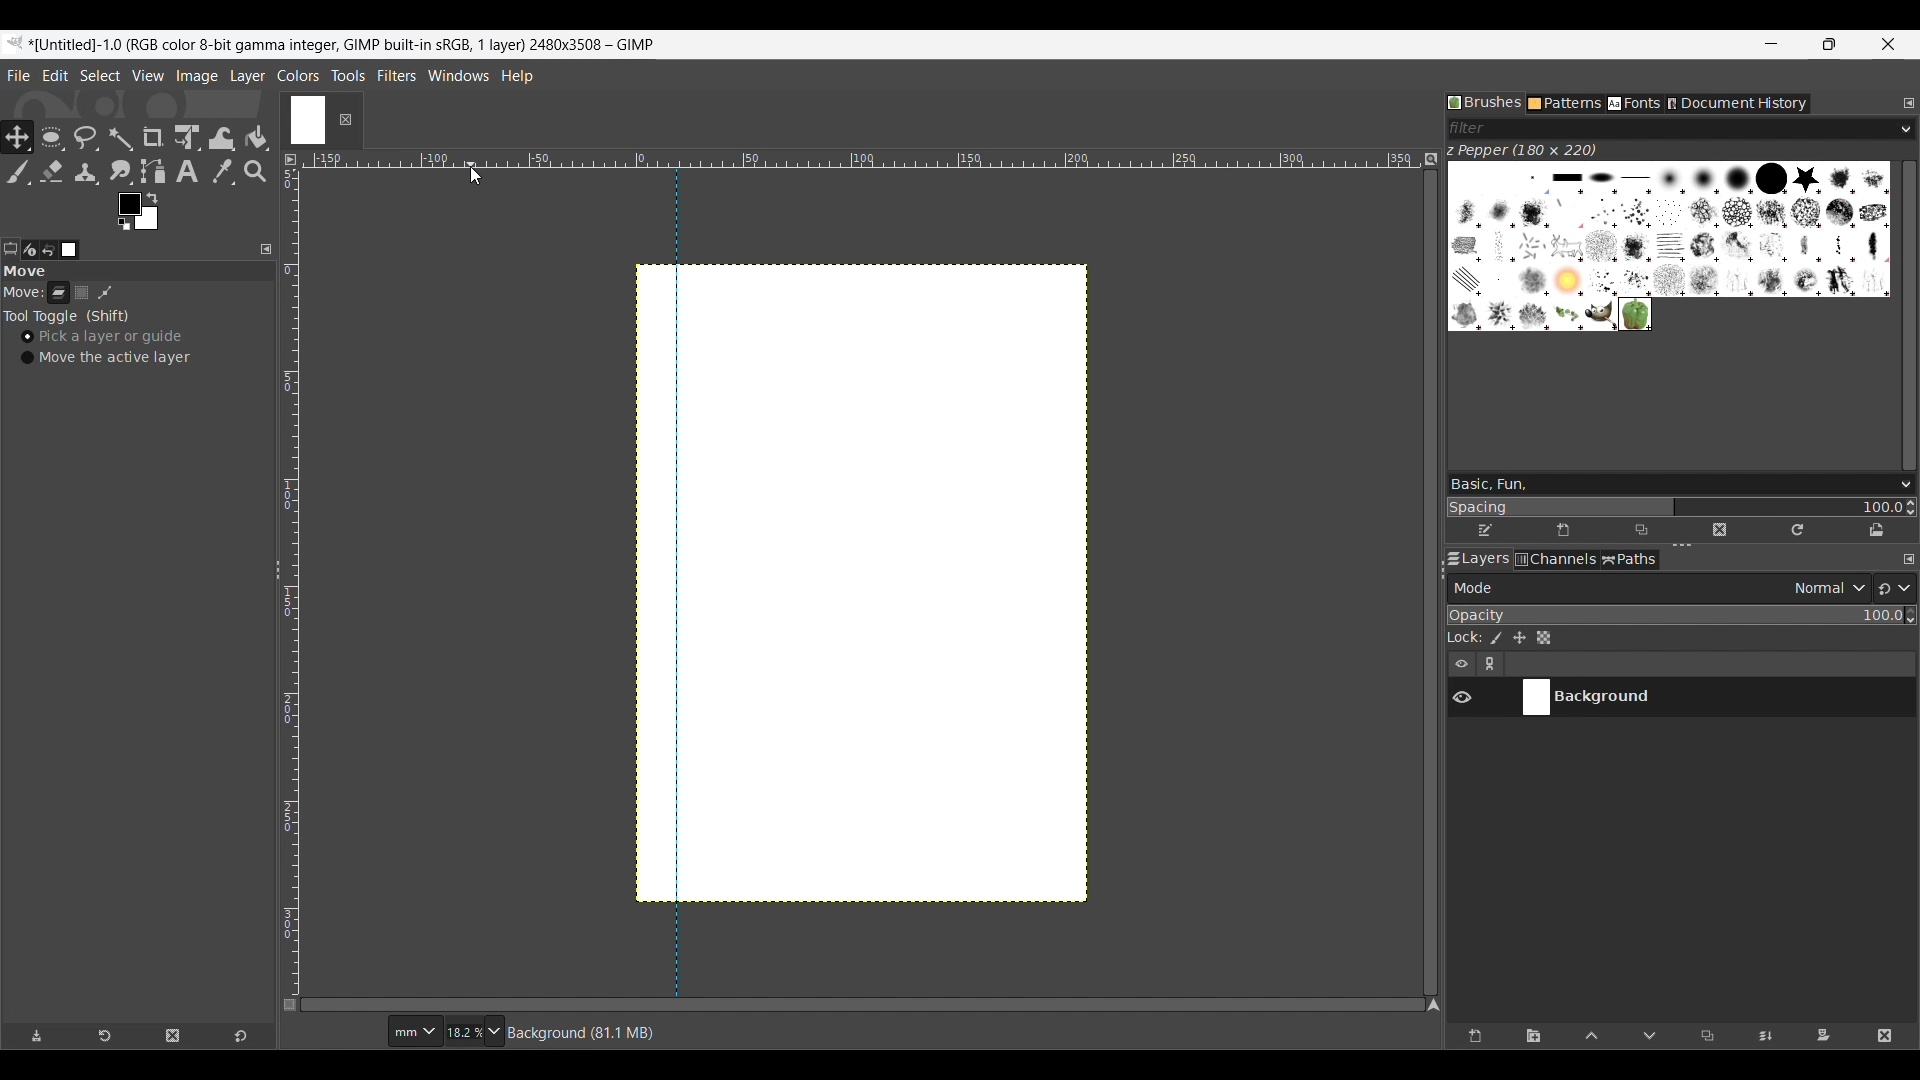  I want to click on Free select tool, so click(85, 137).